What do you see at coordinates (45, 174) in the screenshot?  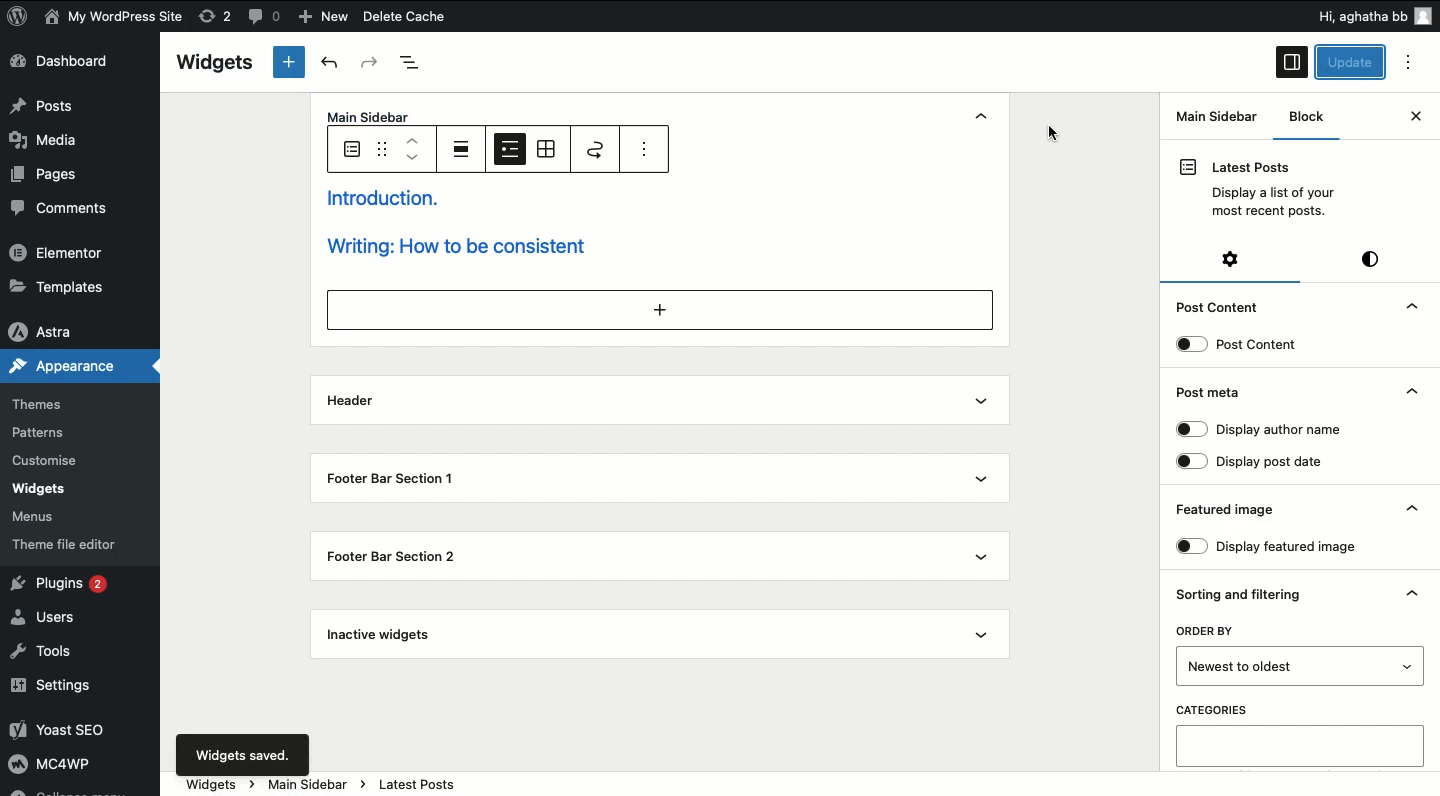 I see `Pages` at bounding box center [45, 174].